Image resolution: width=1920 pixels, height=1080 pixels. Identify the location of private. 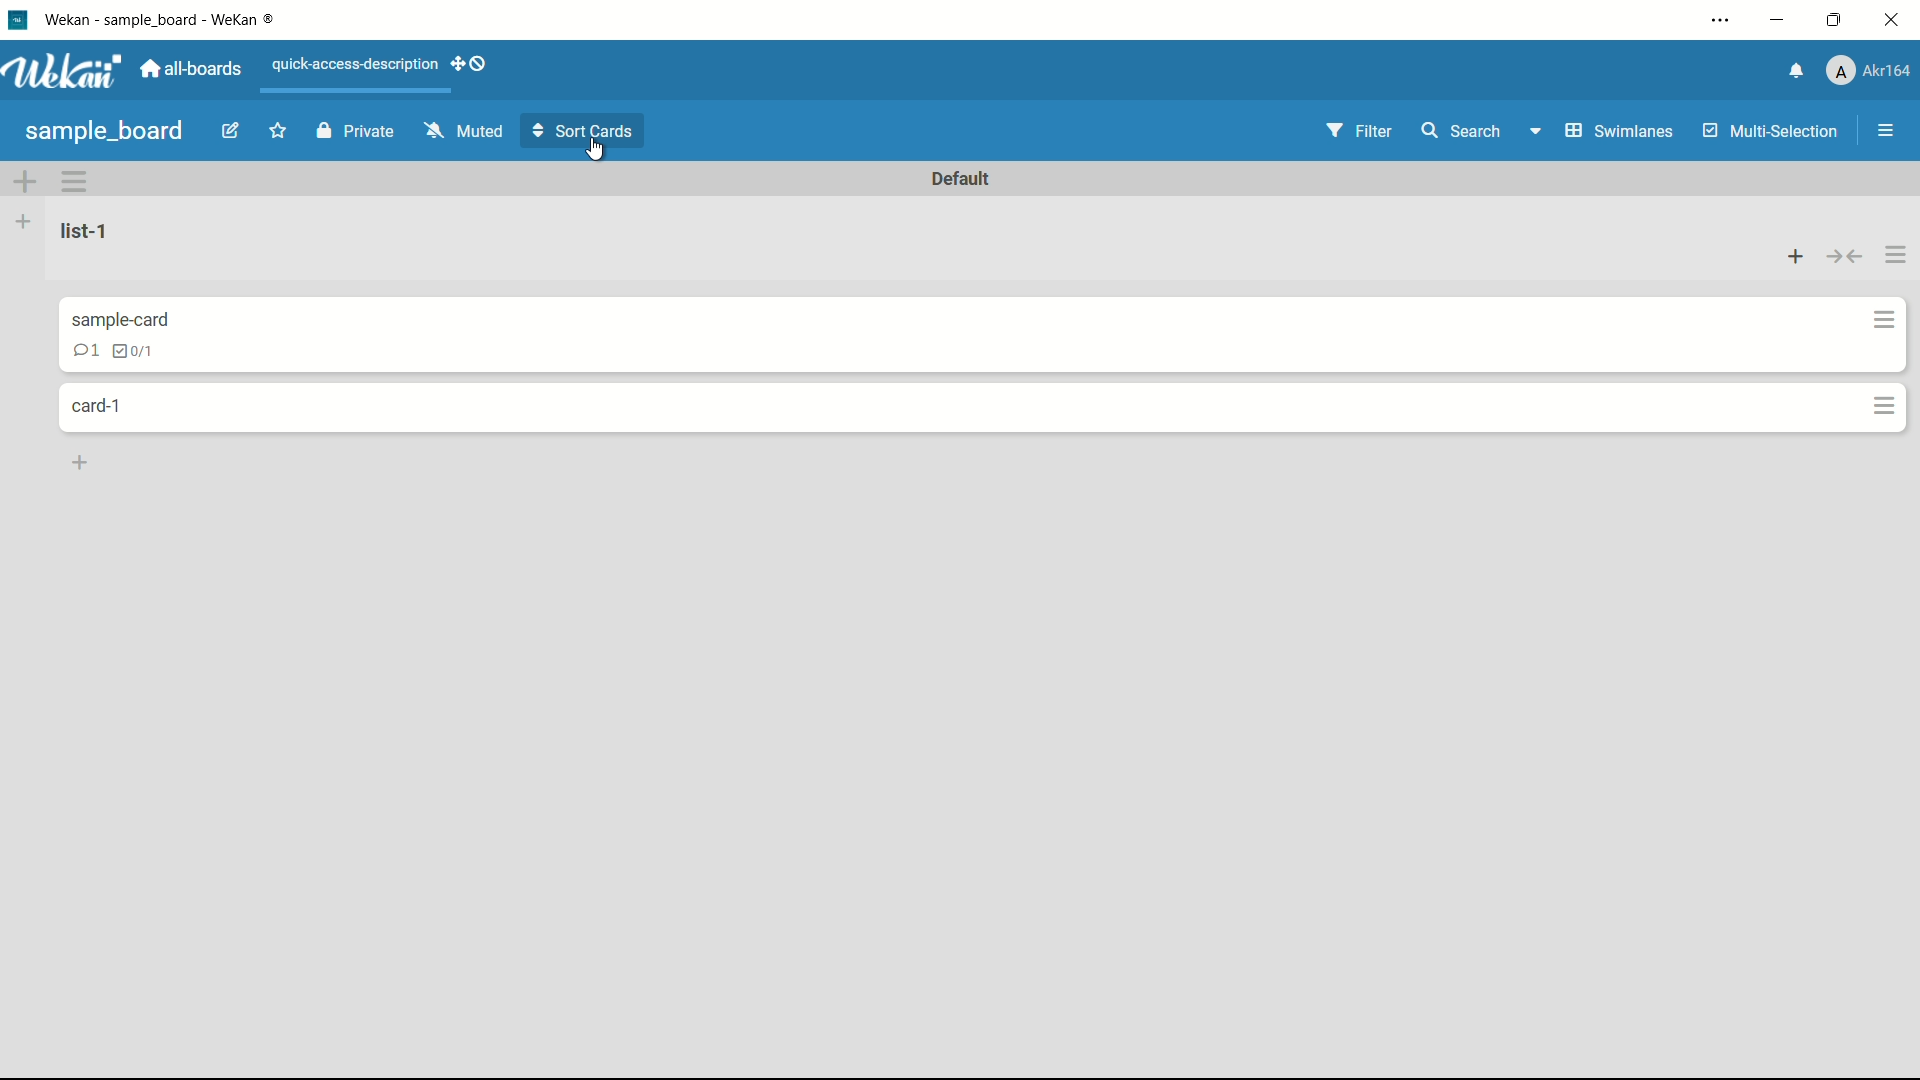
(355, 133).